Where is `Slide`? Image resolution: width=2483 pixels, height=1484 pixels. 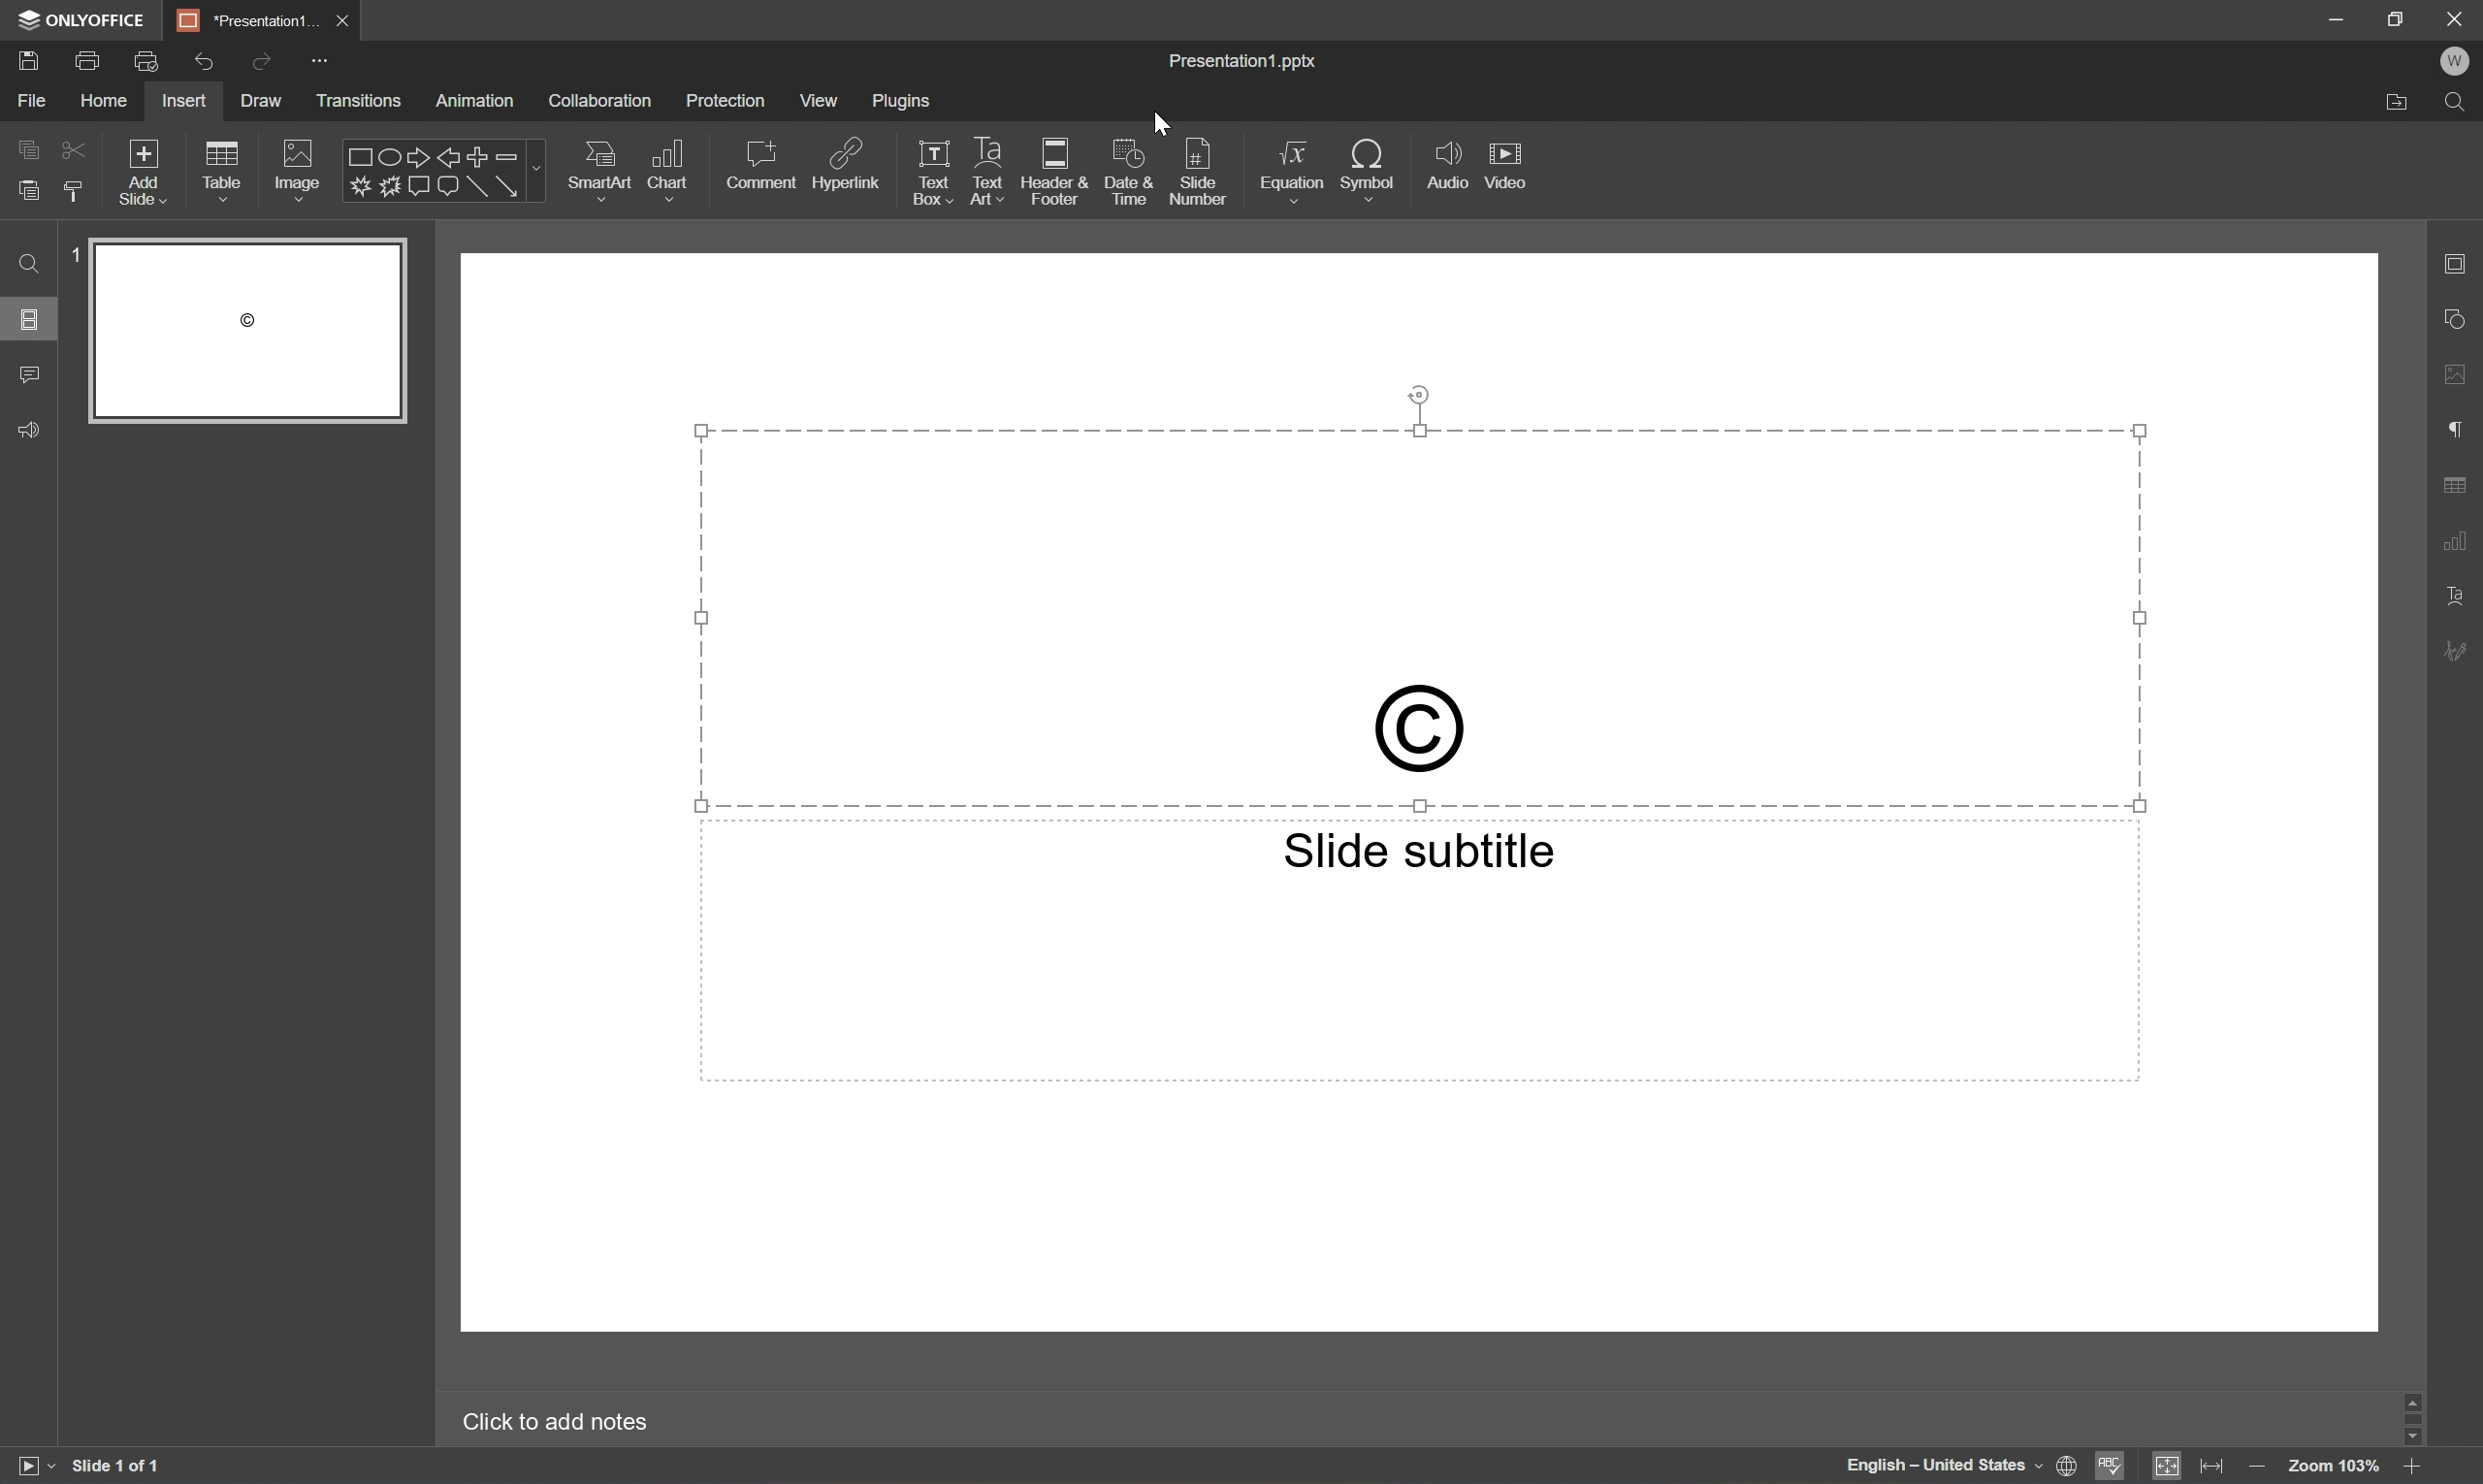
Slide is located at coordinates (248, 331).